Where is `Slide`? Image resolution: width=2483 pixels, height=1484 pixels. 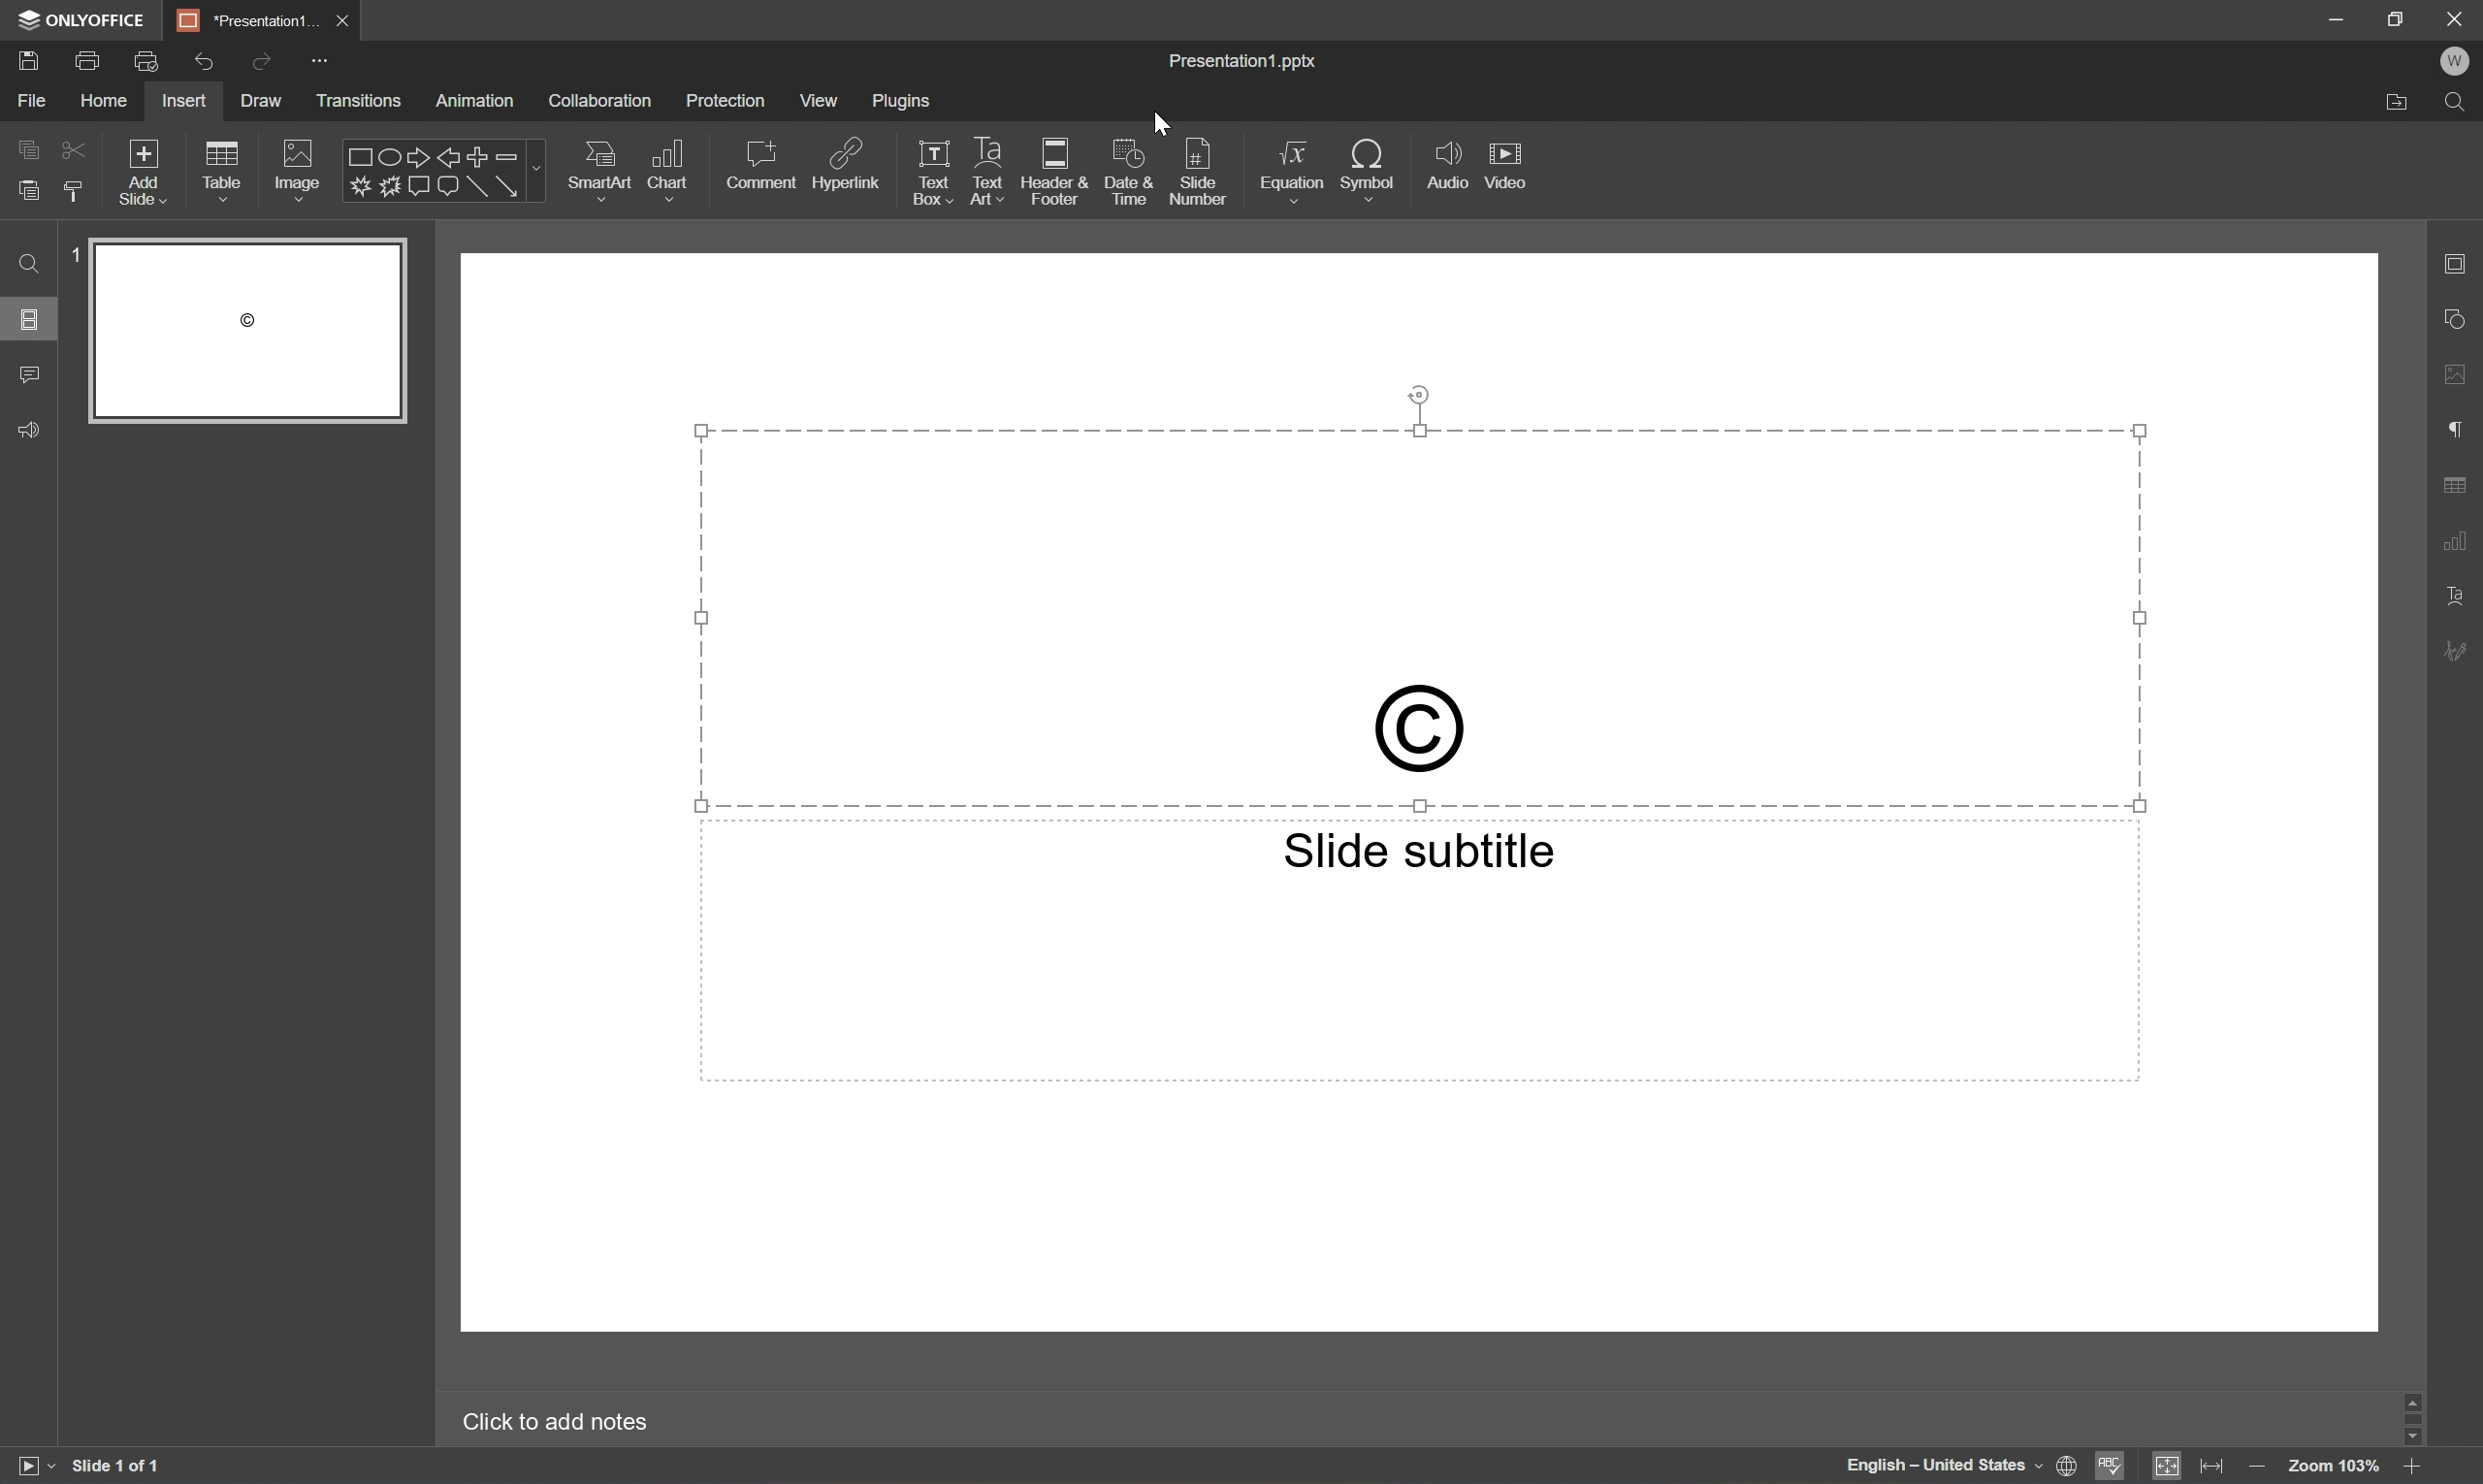
Slide is located at coordinates (248, 331).